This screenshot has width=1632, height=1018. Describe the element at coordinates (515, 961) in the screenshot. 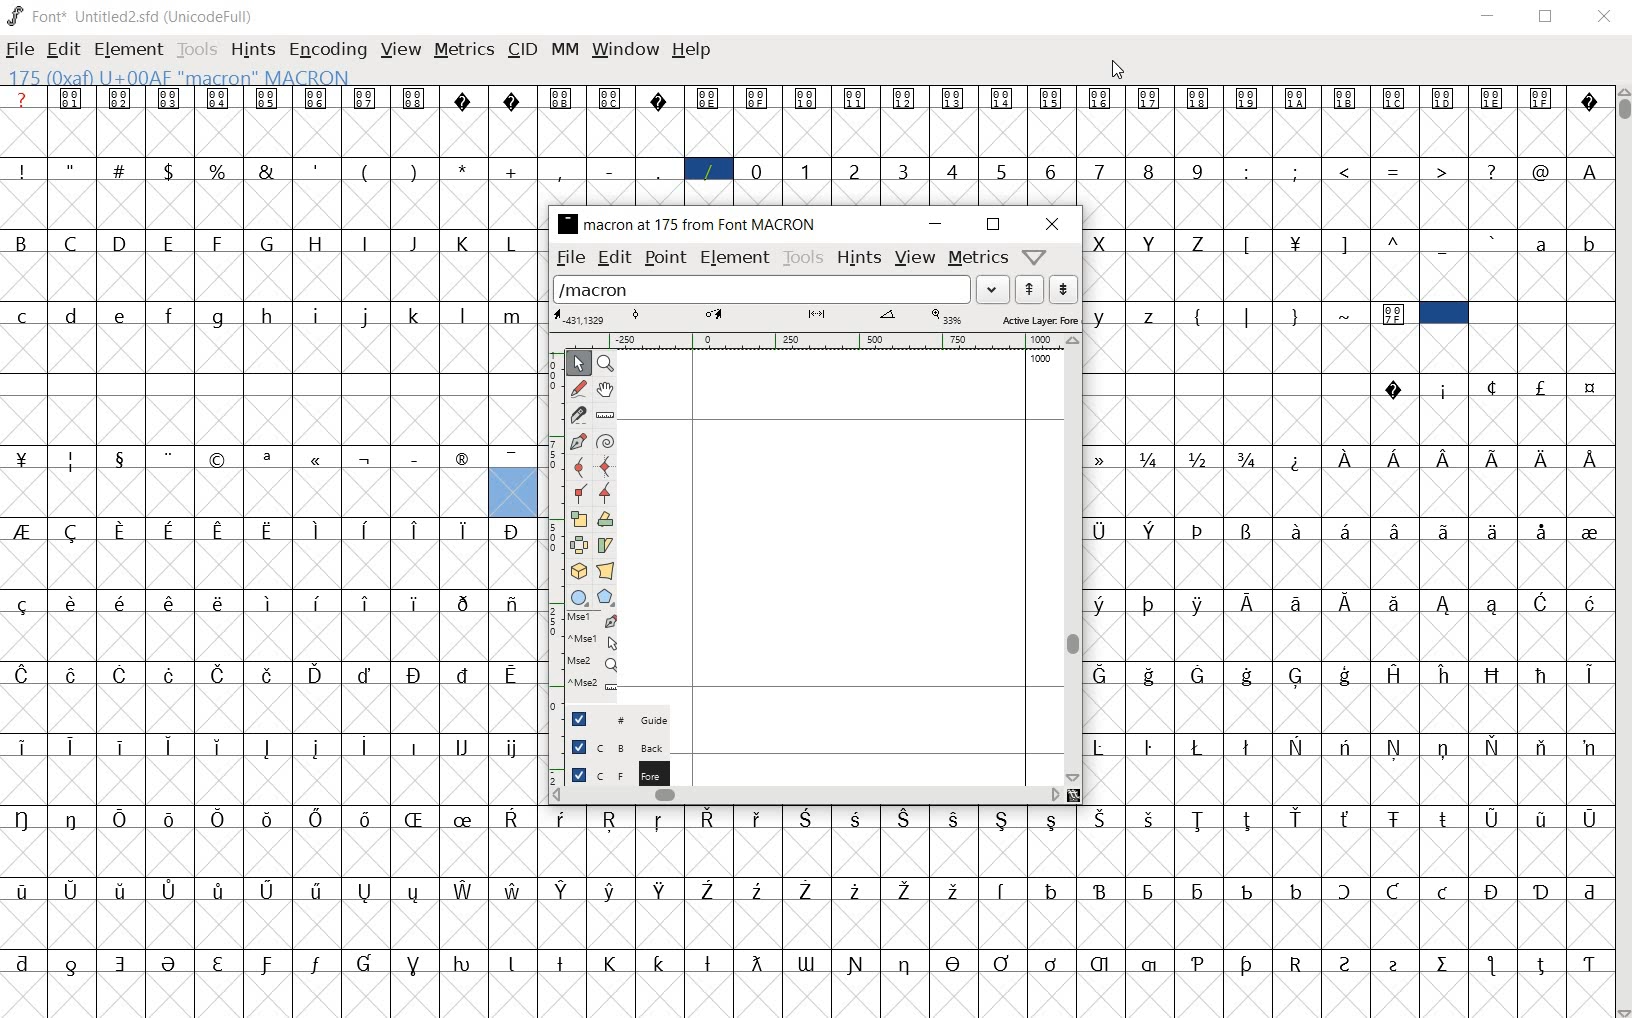

I see `Symbol` at that location.